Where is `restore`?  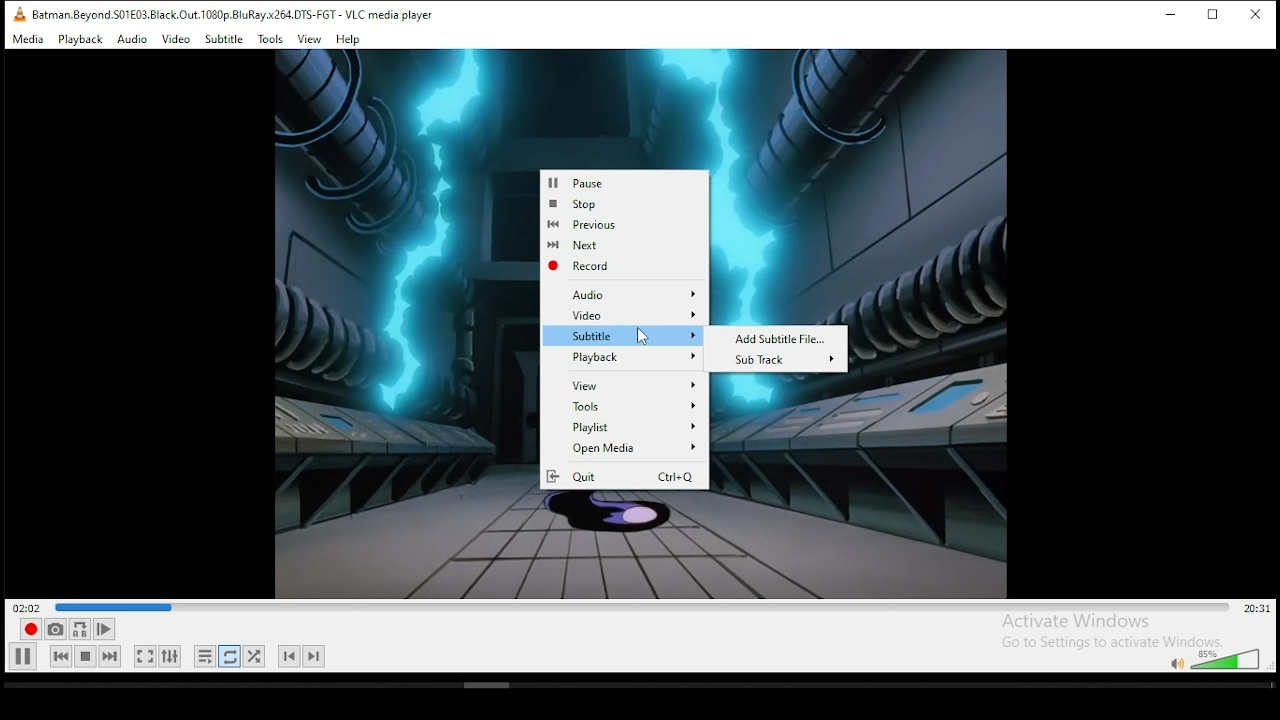 restore is located at coordinates (1215, 15).